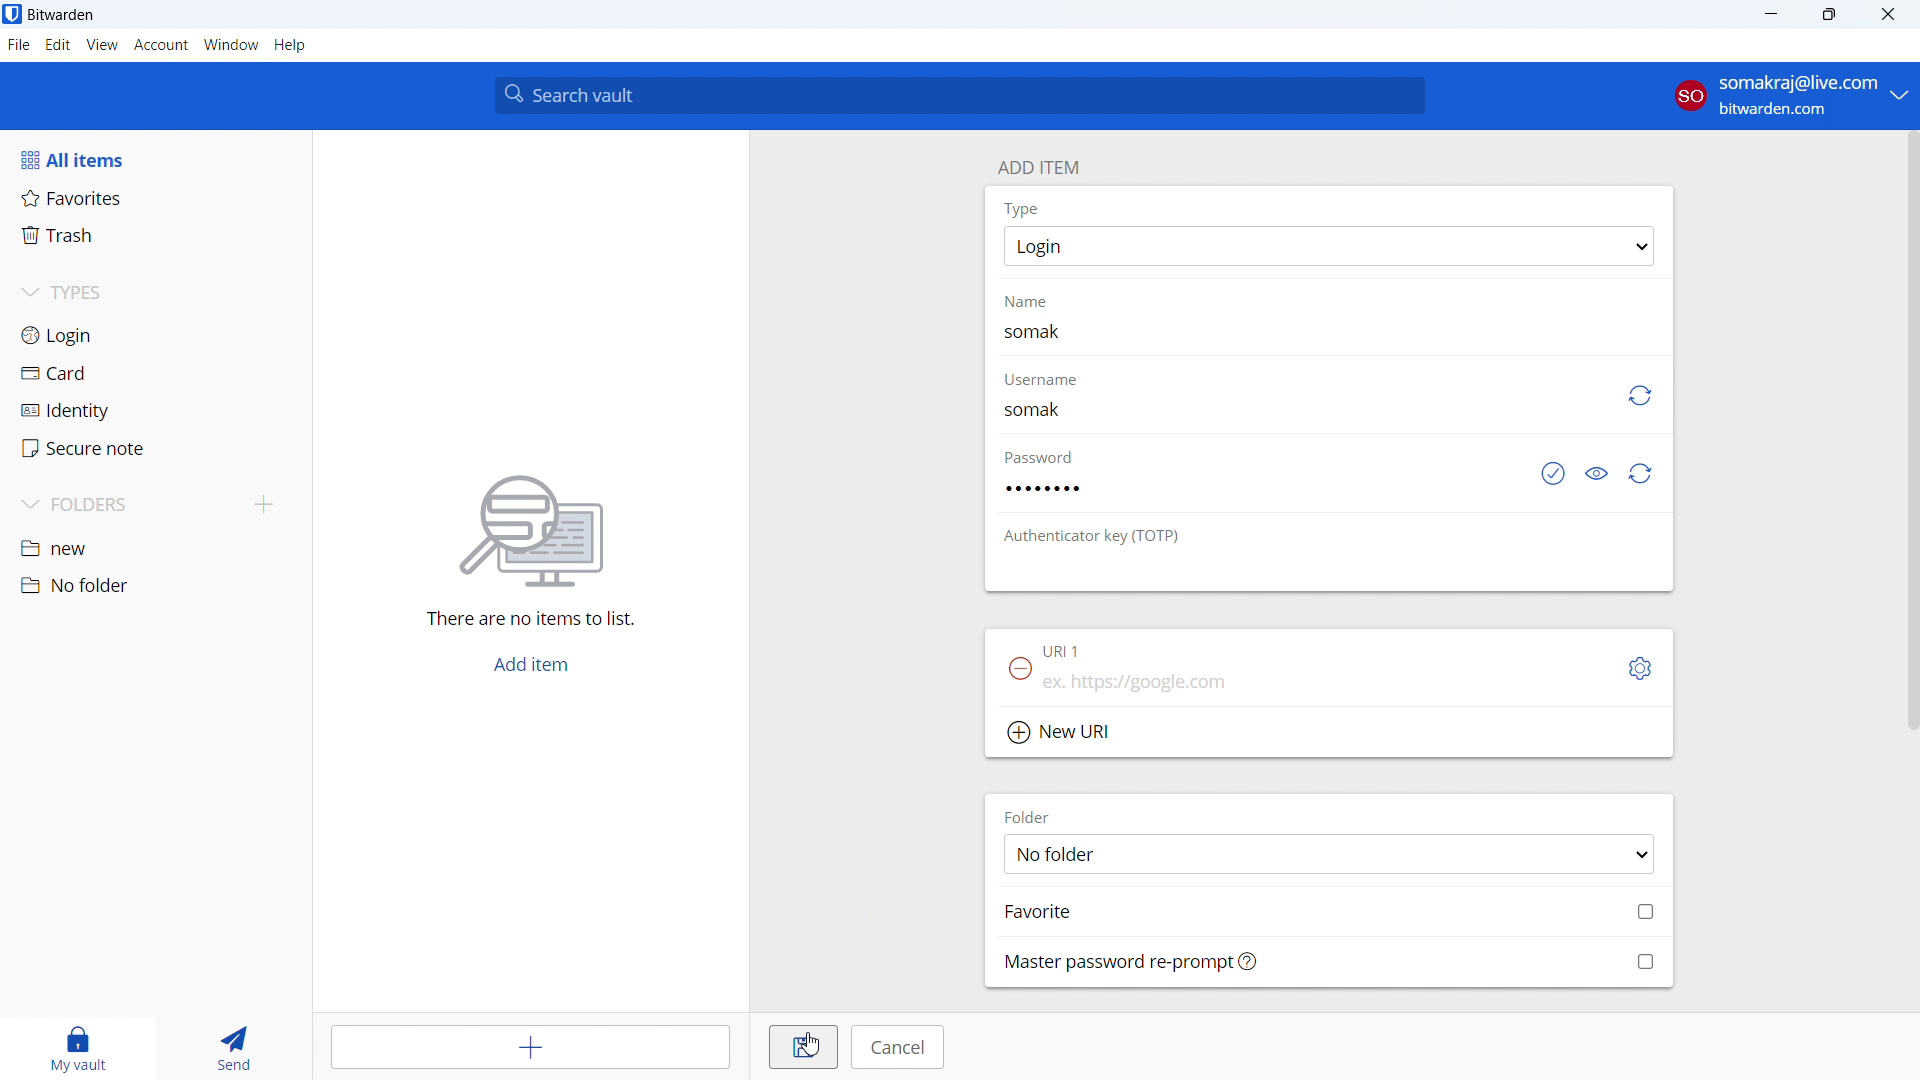  What do you see at coordinates (19, 45) in the screenshot?
I see `file` at bounding box center [19, 45].